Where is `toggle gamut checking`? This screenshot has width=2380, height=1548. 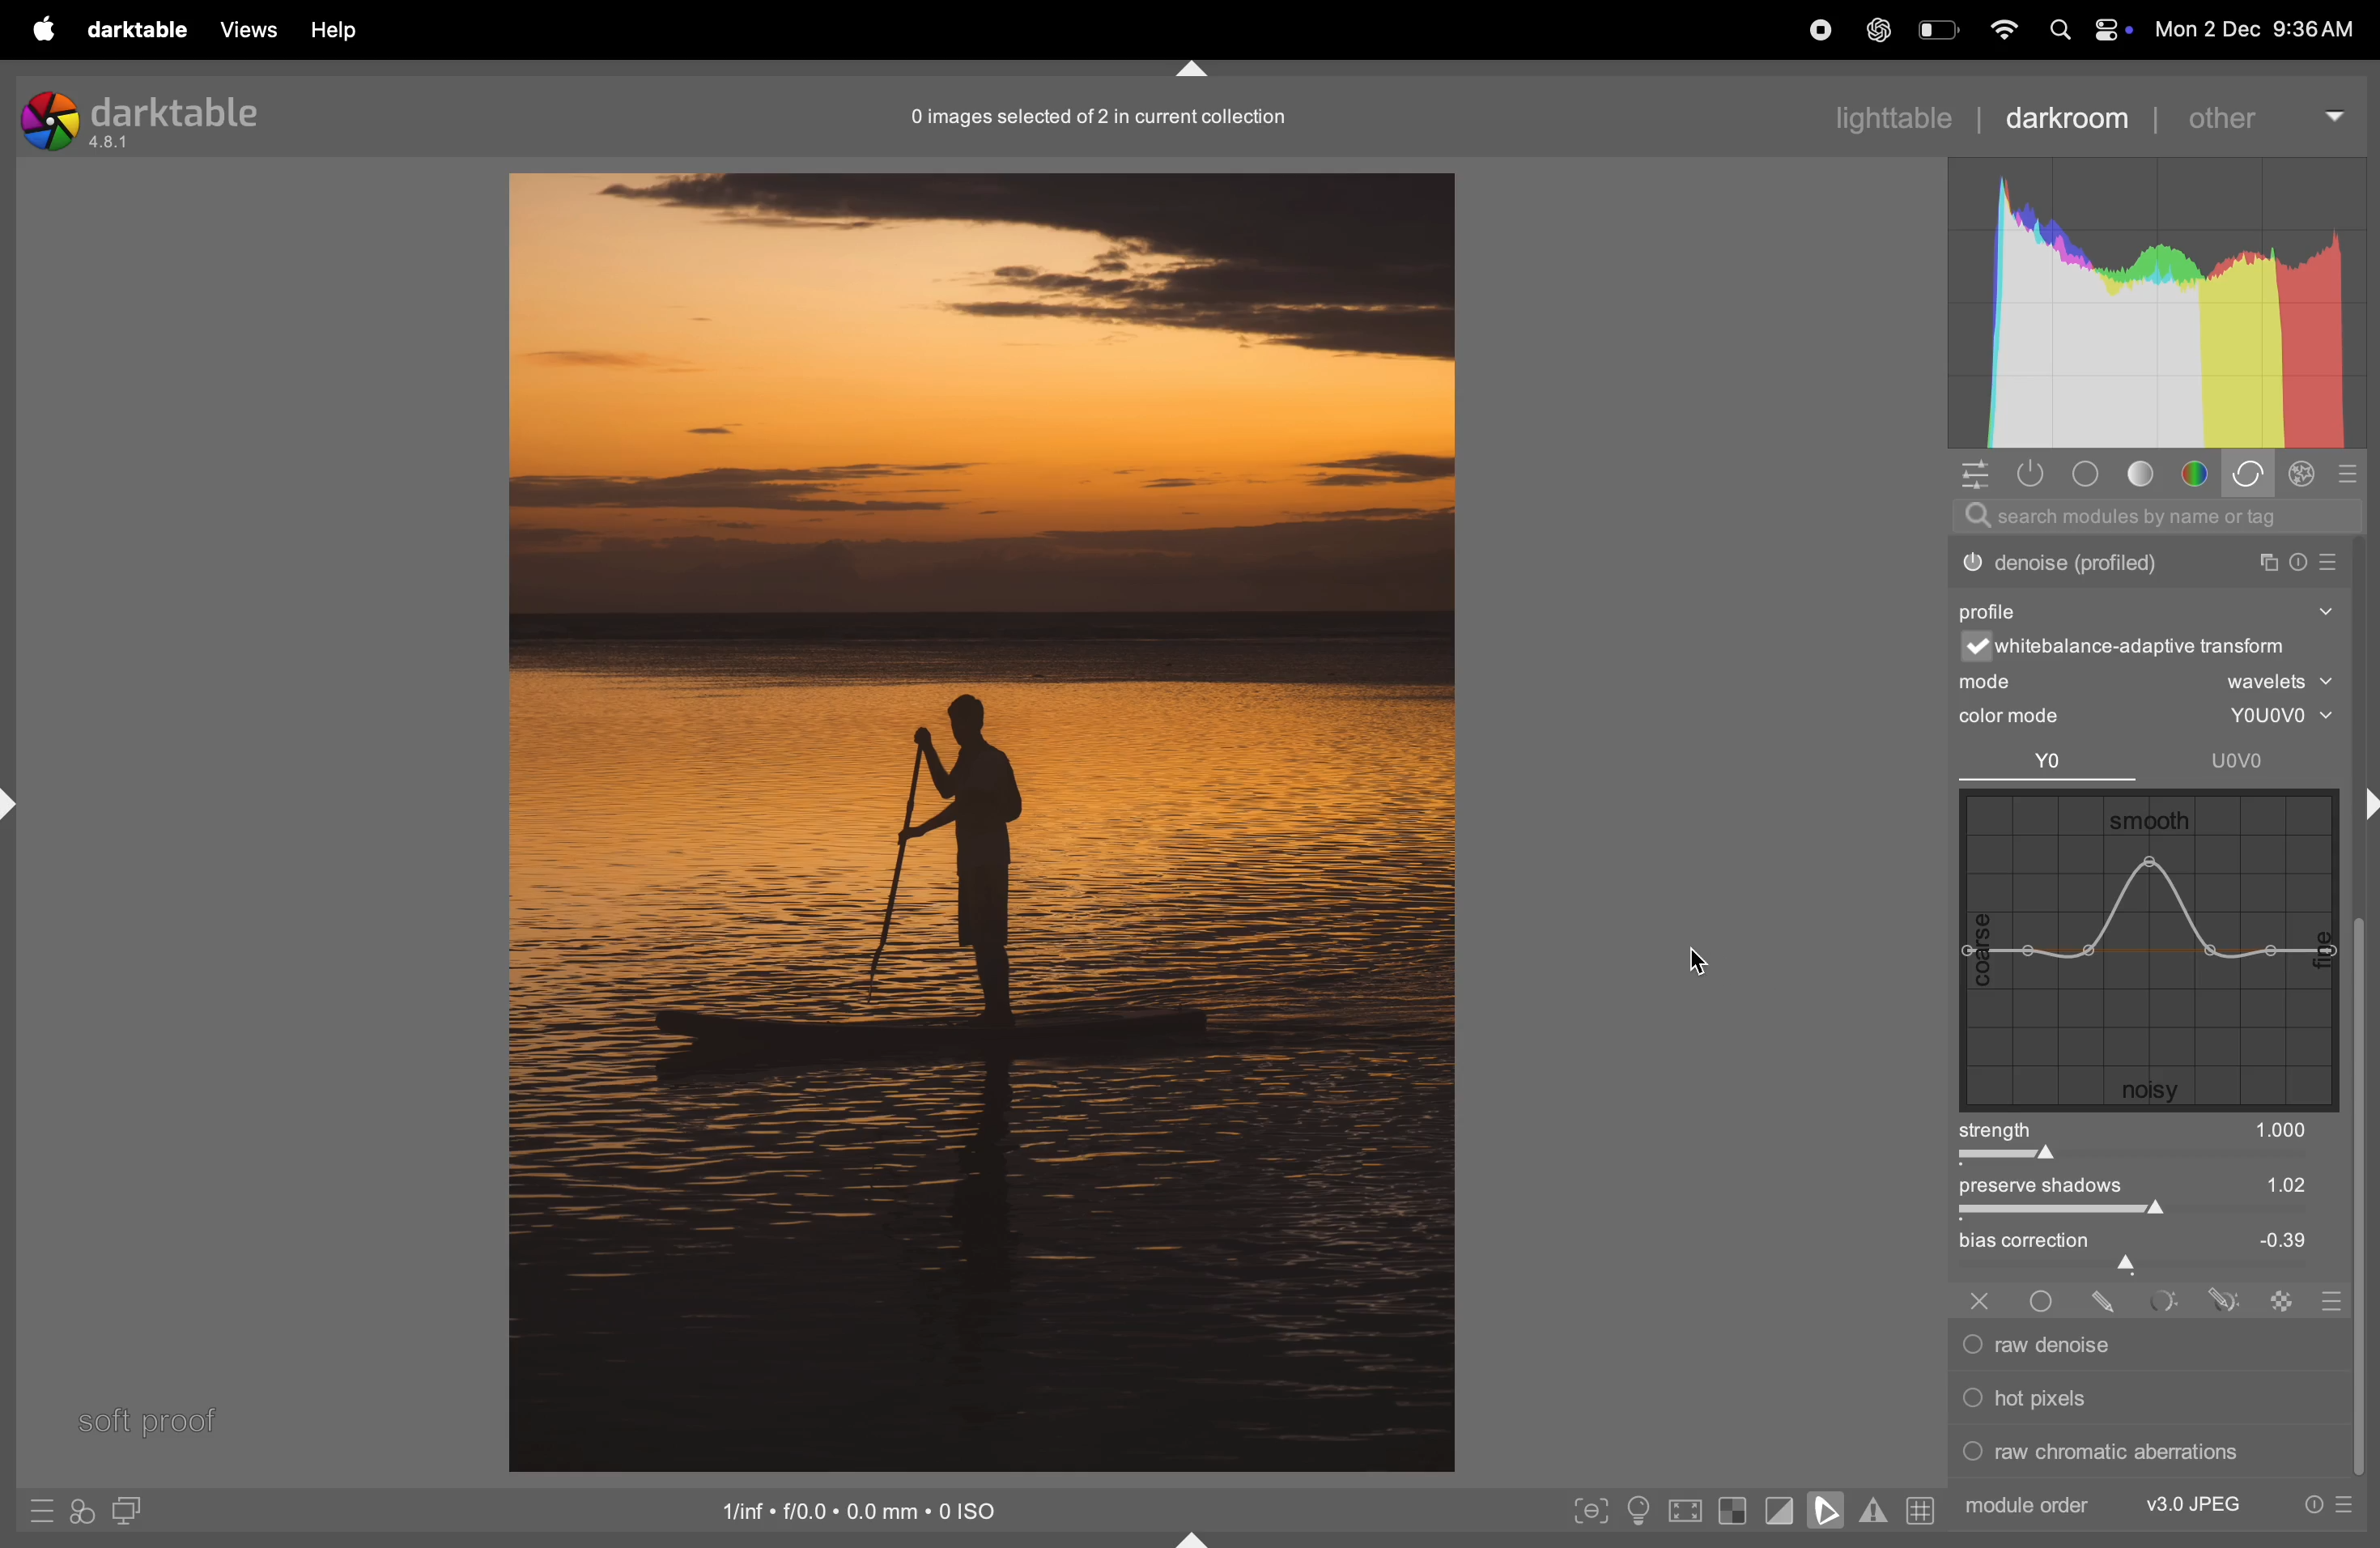
toggle gamut checking is located at coordinates (1872, 1514).